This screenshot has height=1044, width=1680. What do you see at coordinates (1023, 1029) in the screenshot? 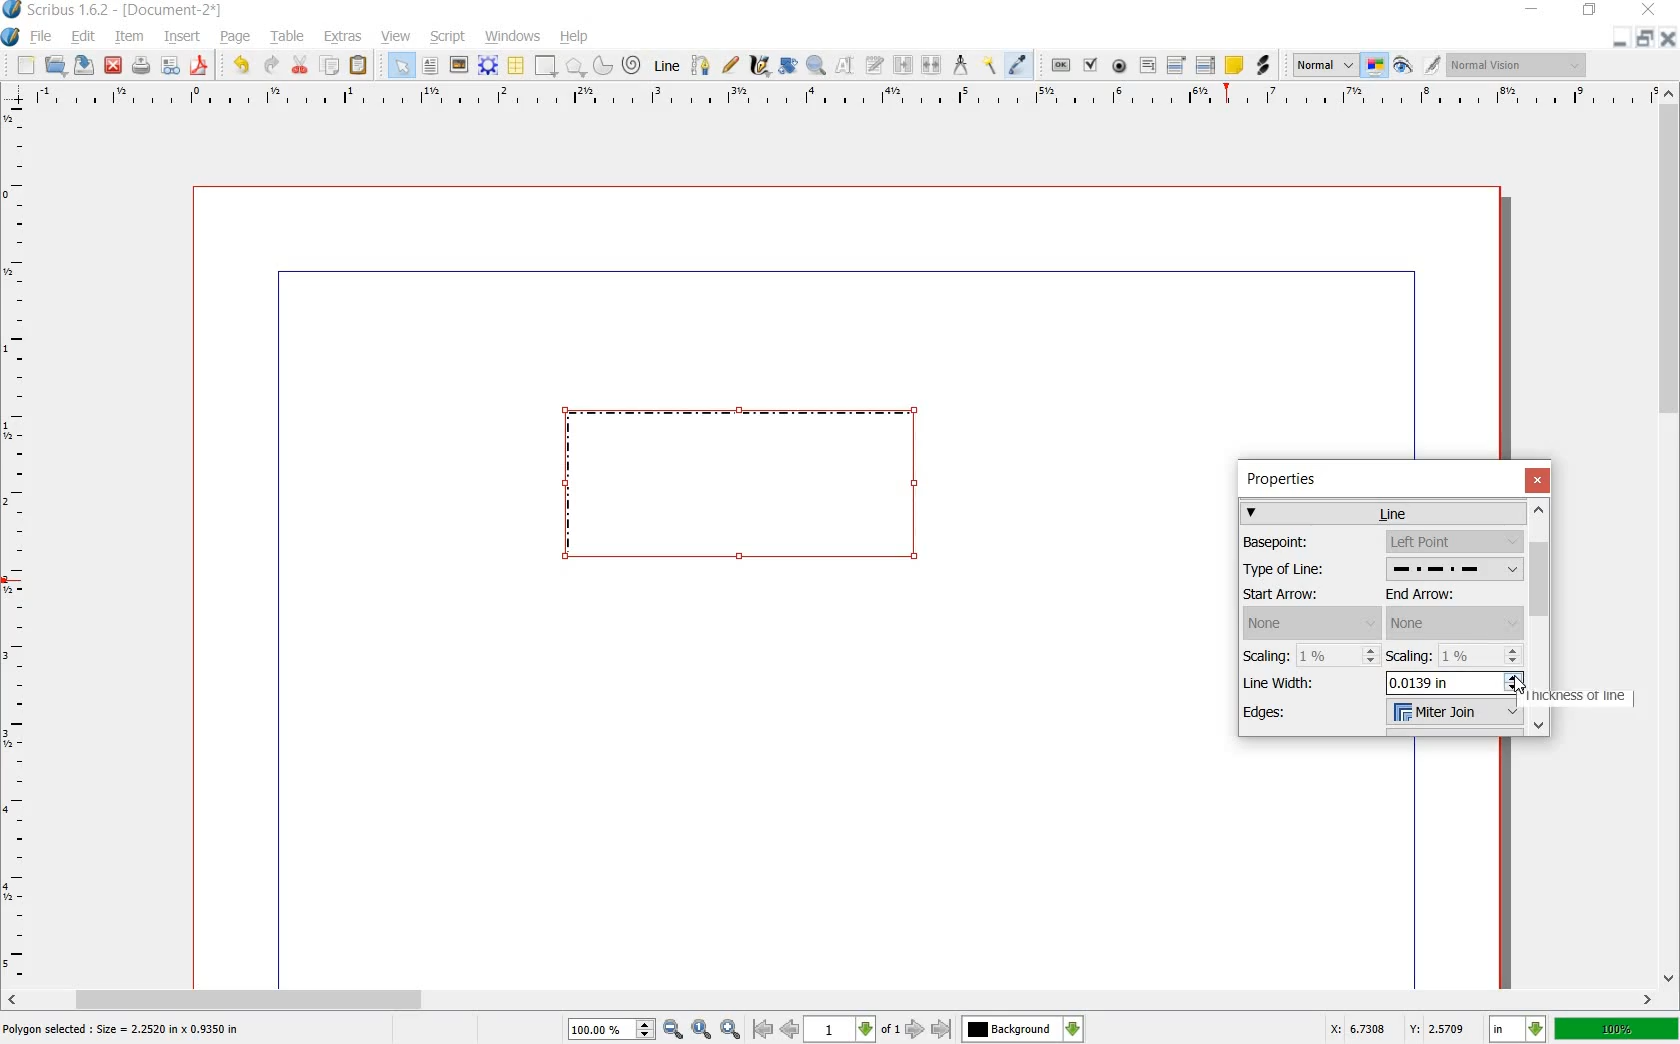
I see `select the current layer` at bounding box center [1023, 1029].